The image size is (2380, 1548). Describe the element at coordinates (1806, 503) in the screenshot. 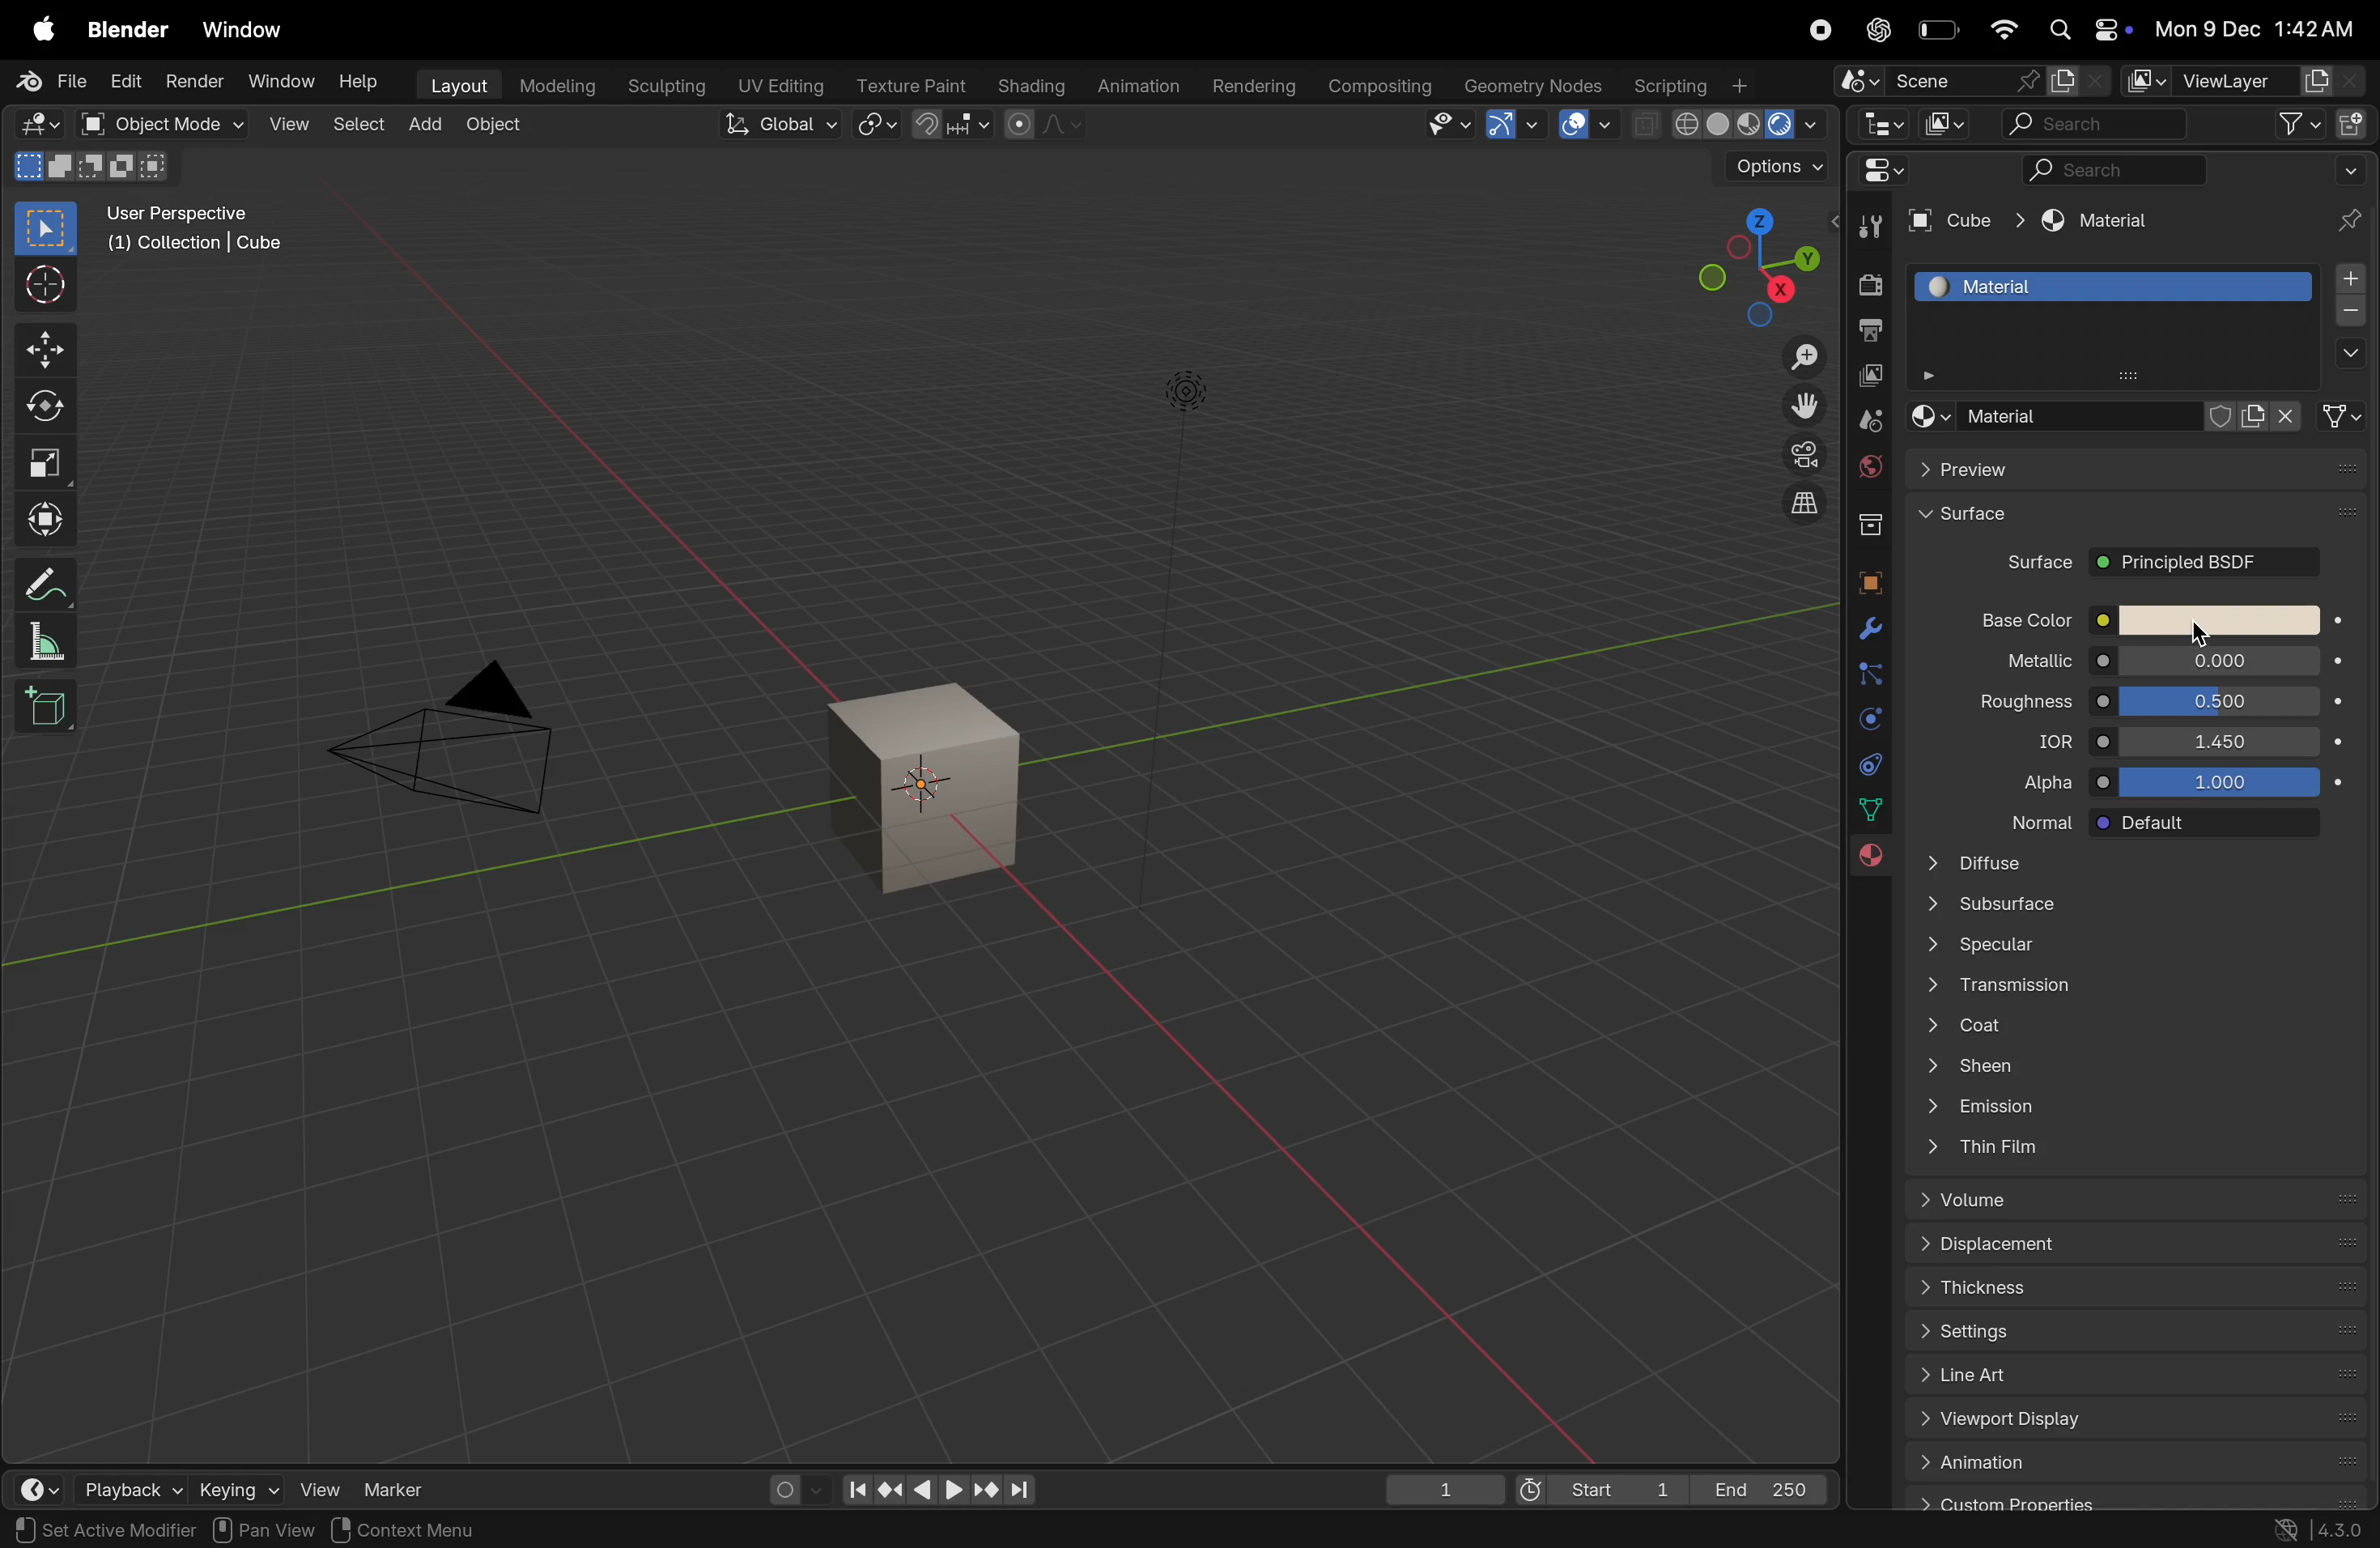

I see `orthographic projection` at that location.